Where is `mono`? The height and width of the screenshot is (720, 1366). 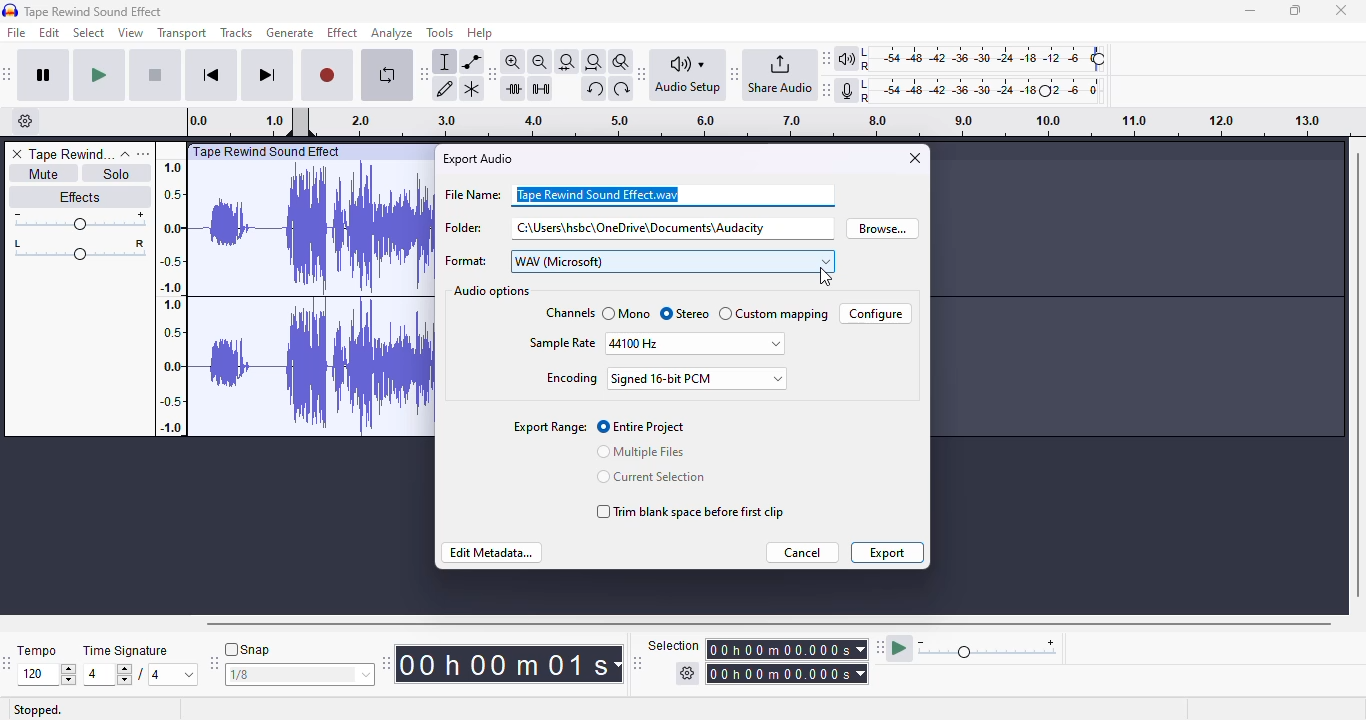
mono is located at coordinates (645, 314).